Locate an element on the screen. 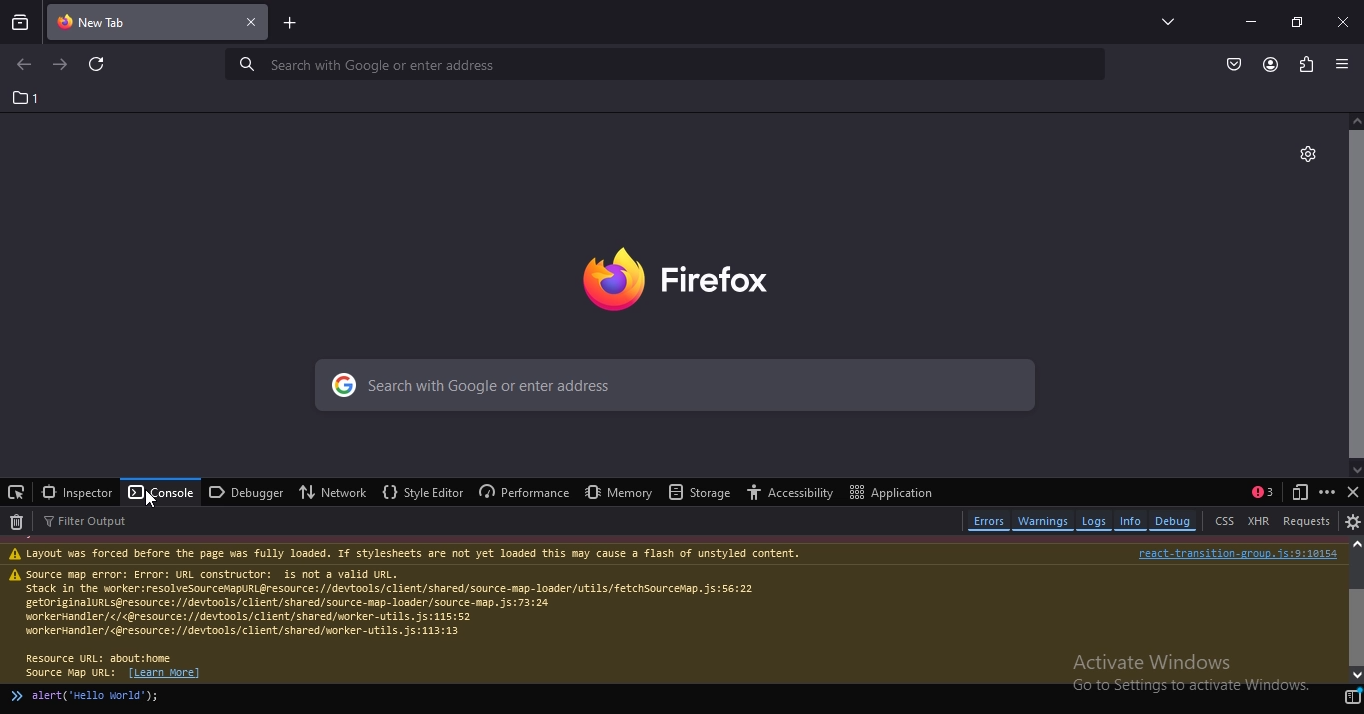 The height and width of the screenshot is (714, 1364). clear web console output is located at coordinates (17, 523).